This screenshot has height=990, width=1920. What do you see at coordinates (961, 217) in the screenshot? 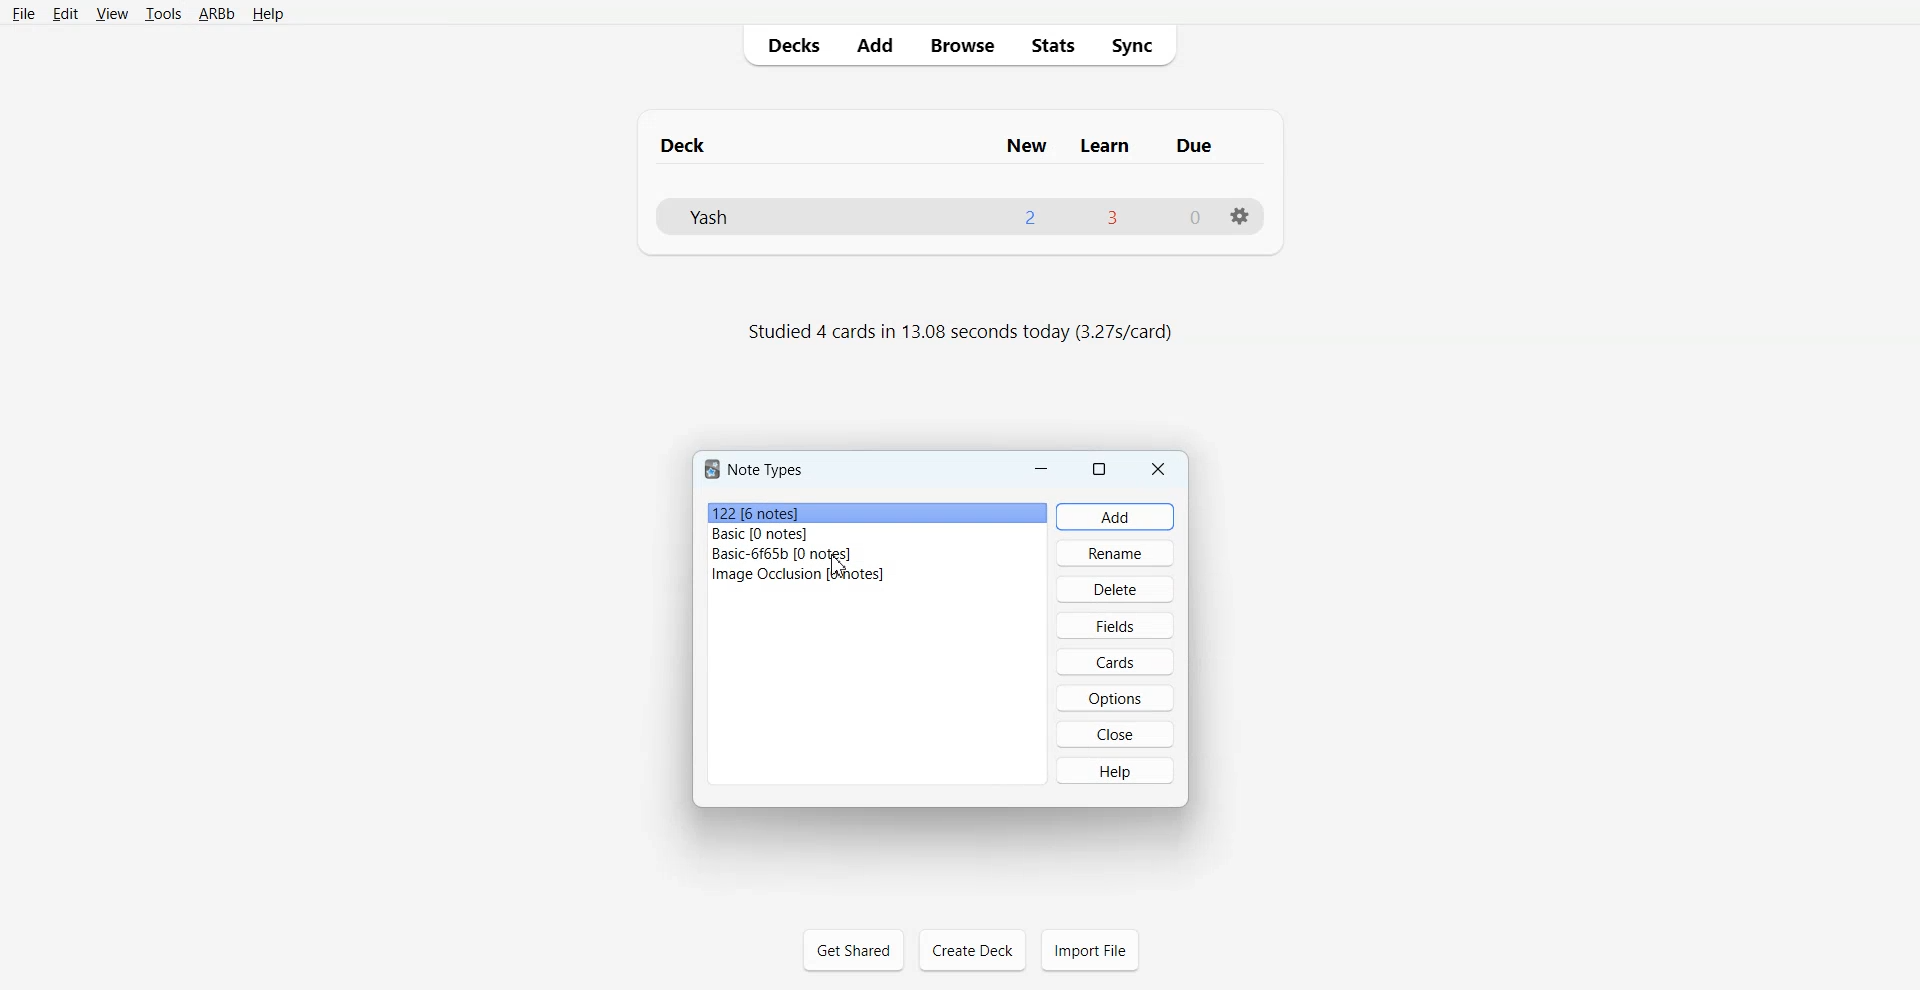
I see `Deck File` at bounding box center [961, 217].